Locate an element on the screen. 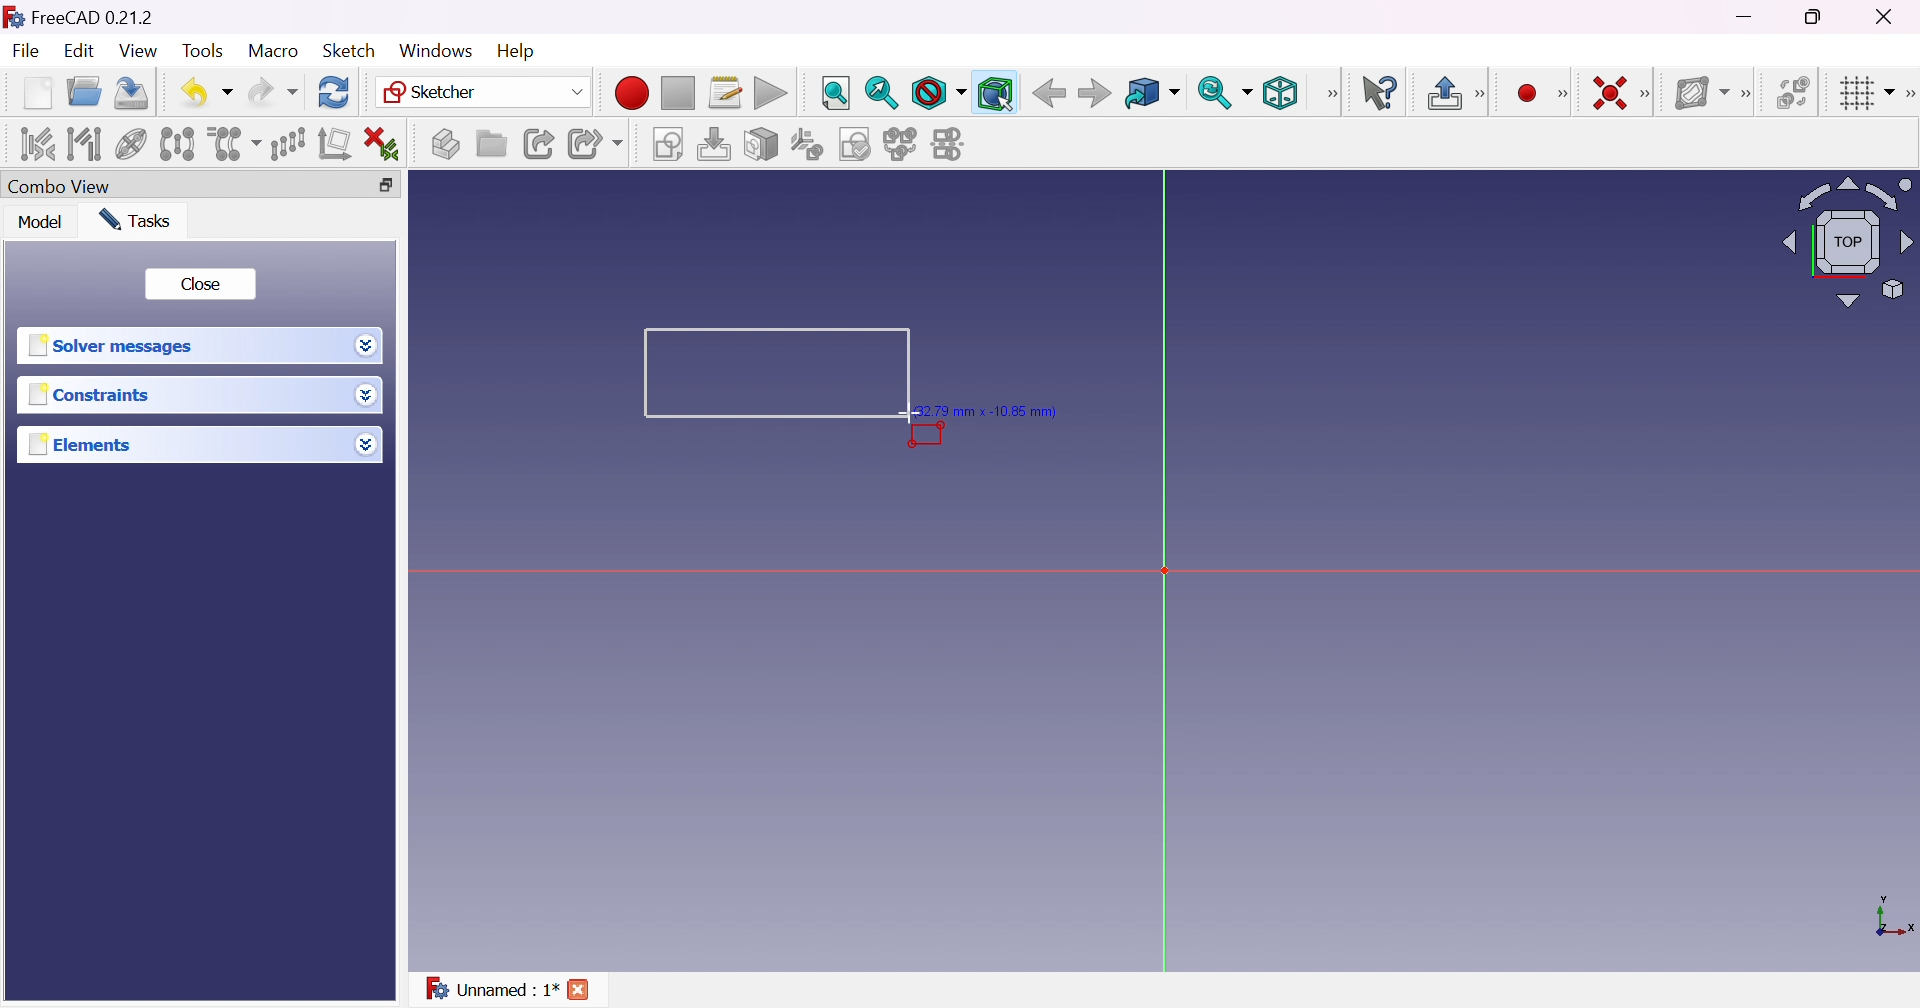 The image size is (1920, 1008). Show/hide B-spline information layer is located at coordinates (1701, 92).